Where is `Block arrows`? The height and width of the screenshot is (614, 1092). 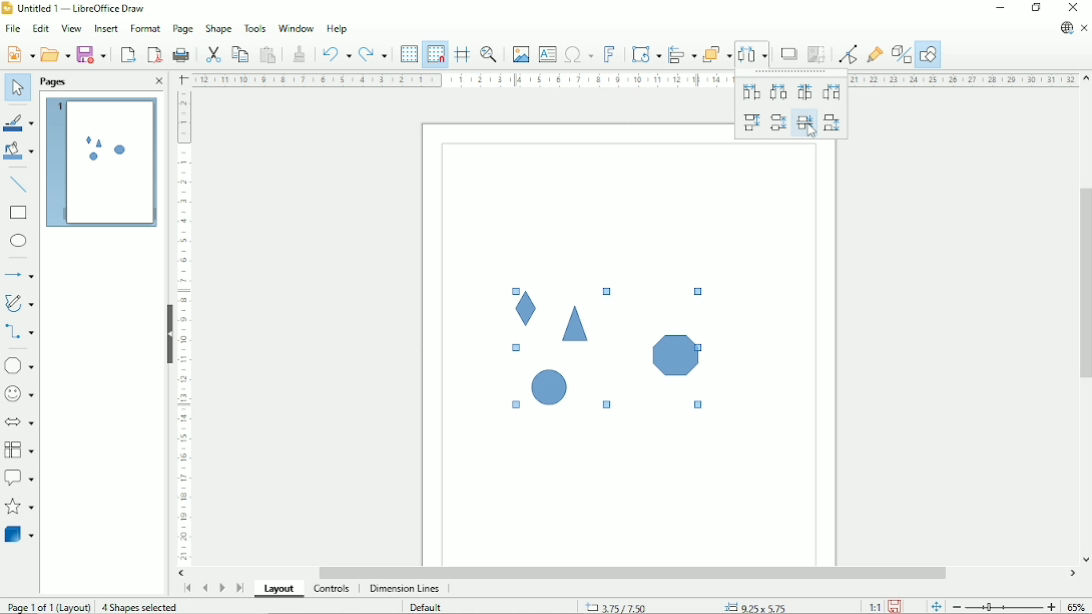
Block arrows is located at coordinates (21, 423).